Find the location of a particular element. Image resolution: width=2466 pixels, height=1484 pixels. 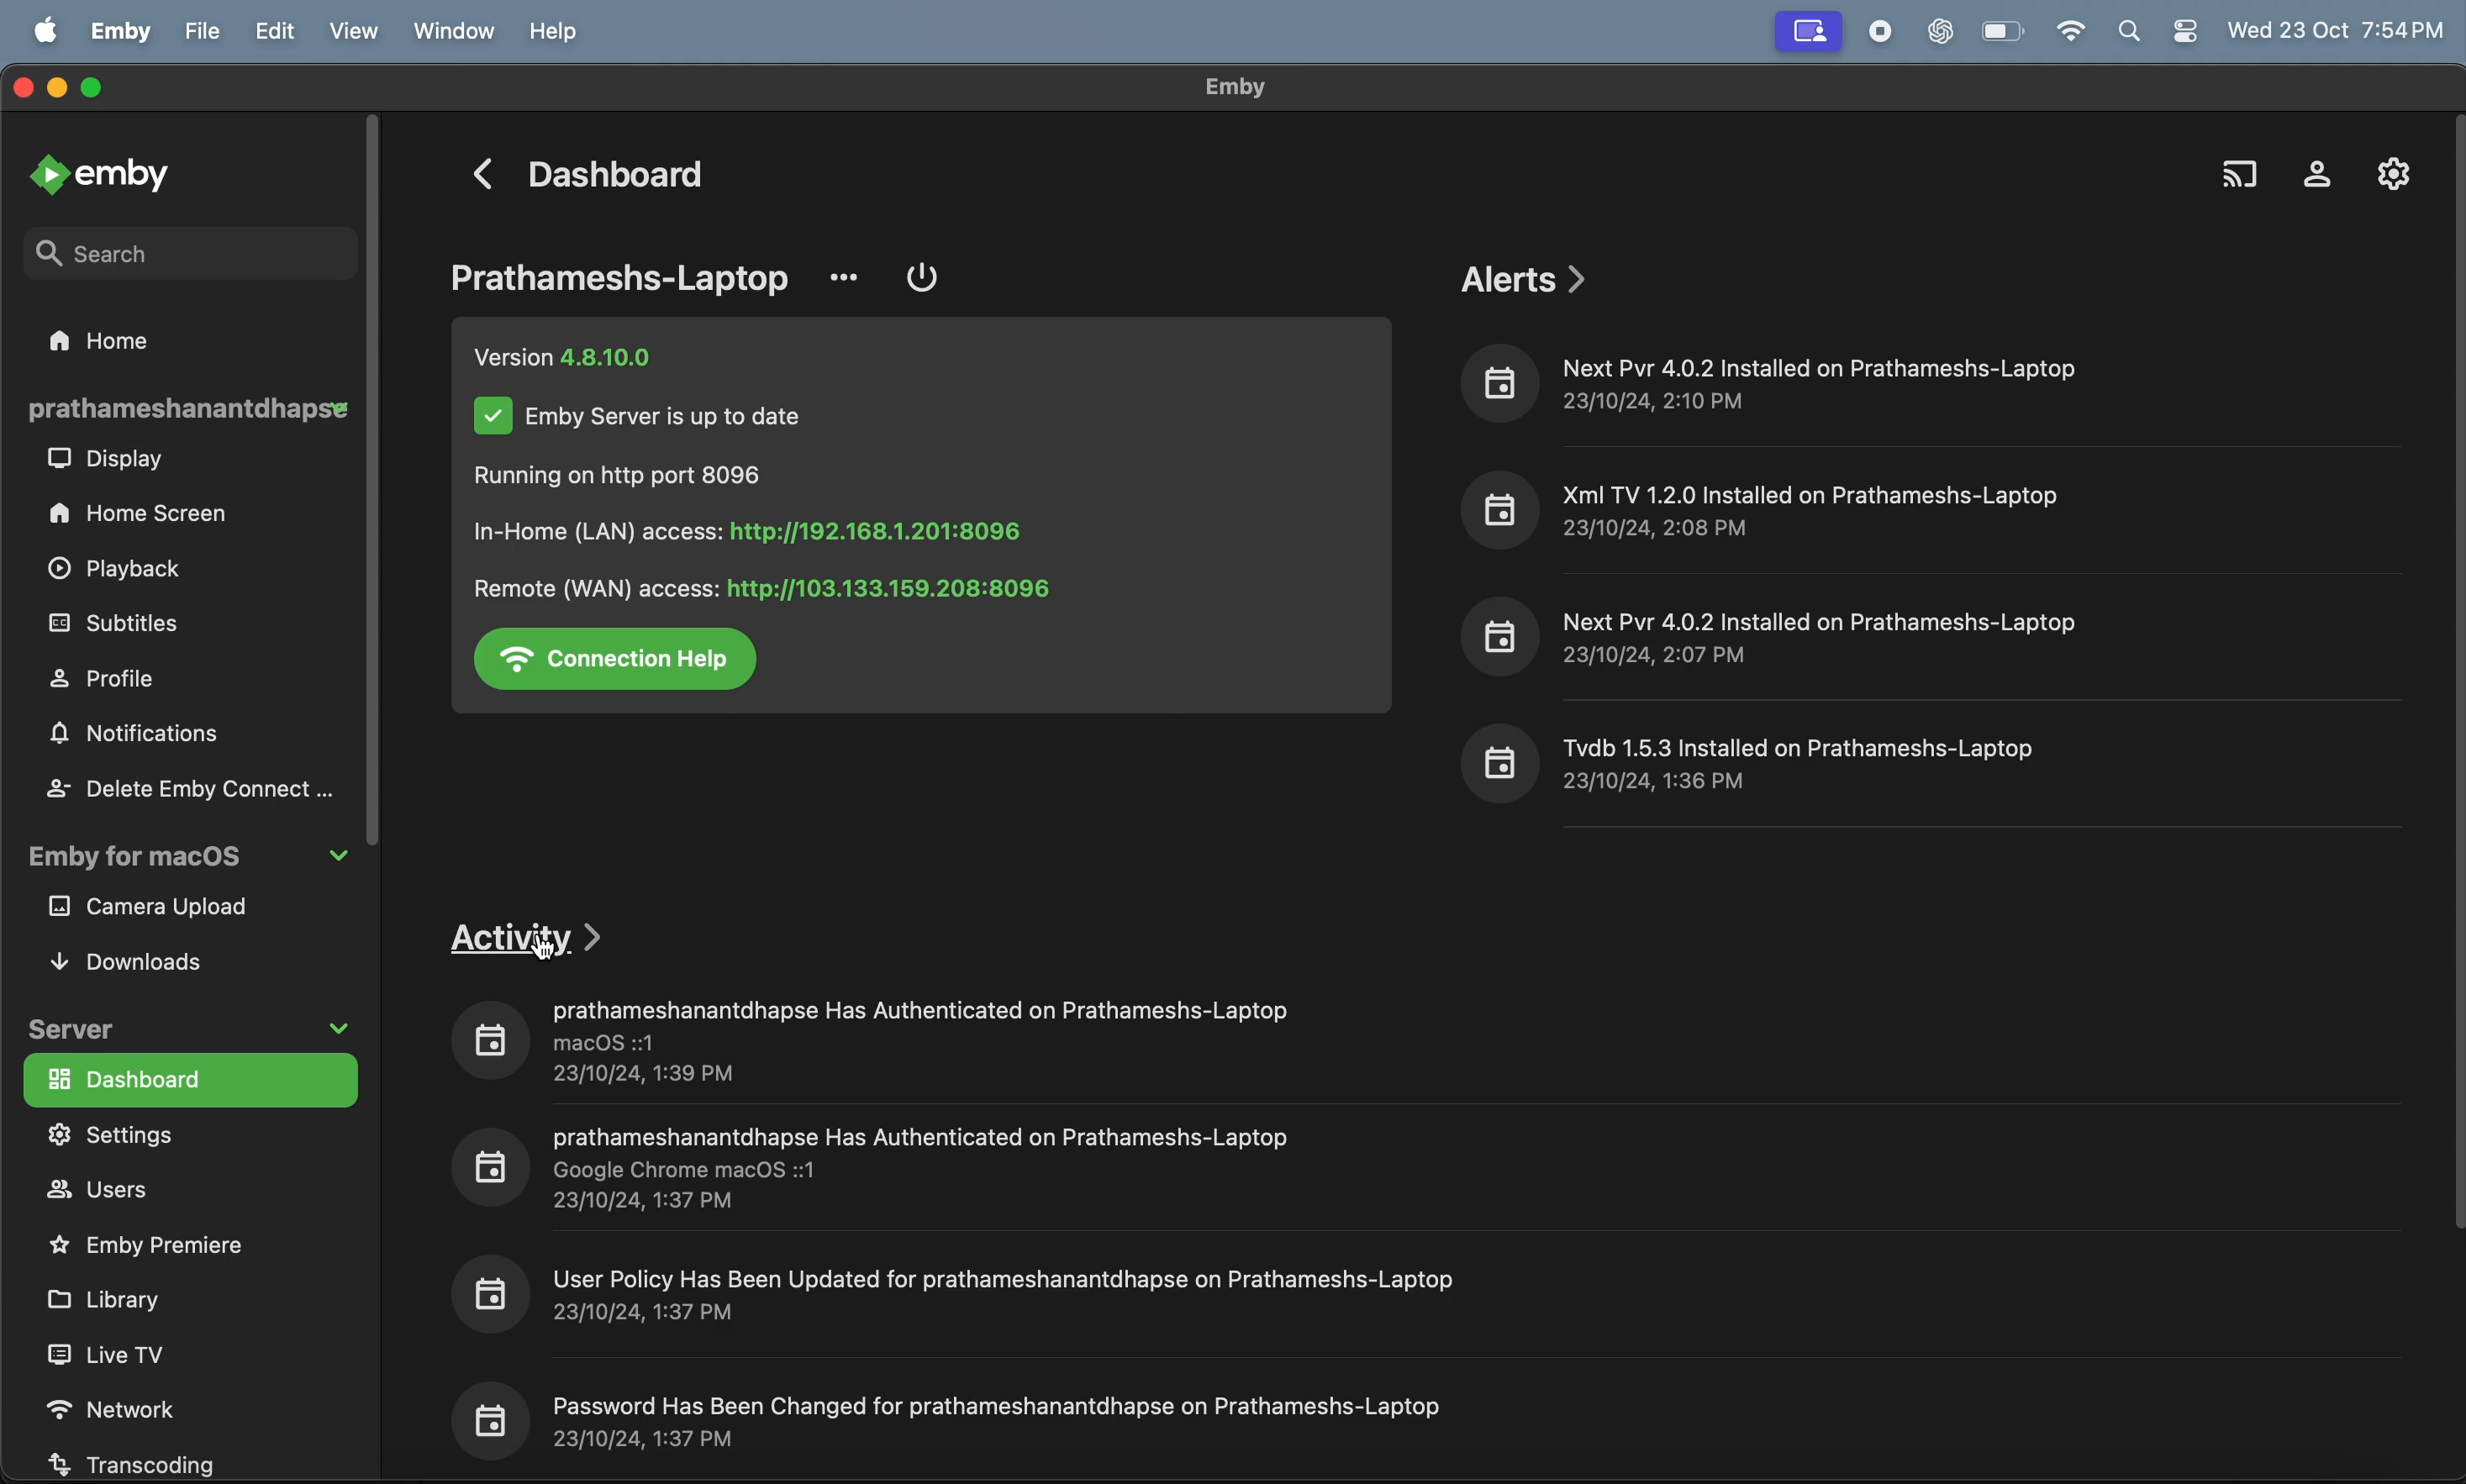

emby premire is located at coordinates (162, 1243).